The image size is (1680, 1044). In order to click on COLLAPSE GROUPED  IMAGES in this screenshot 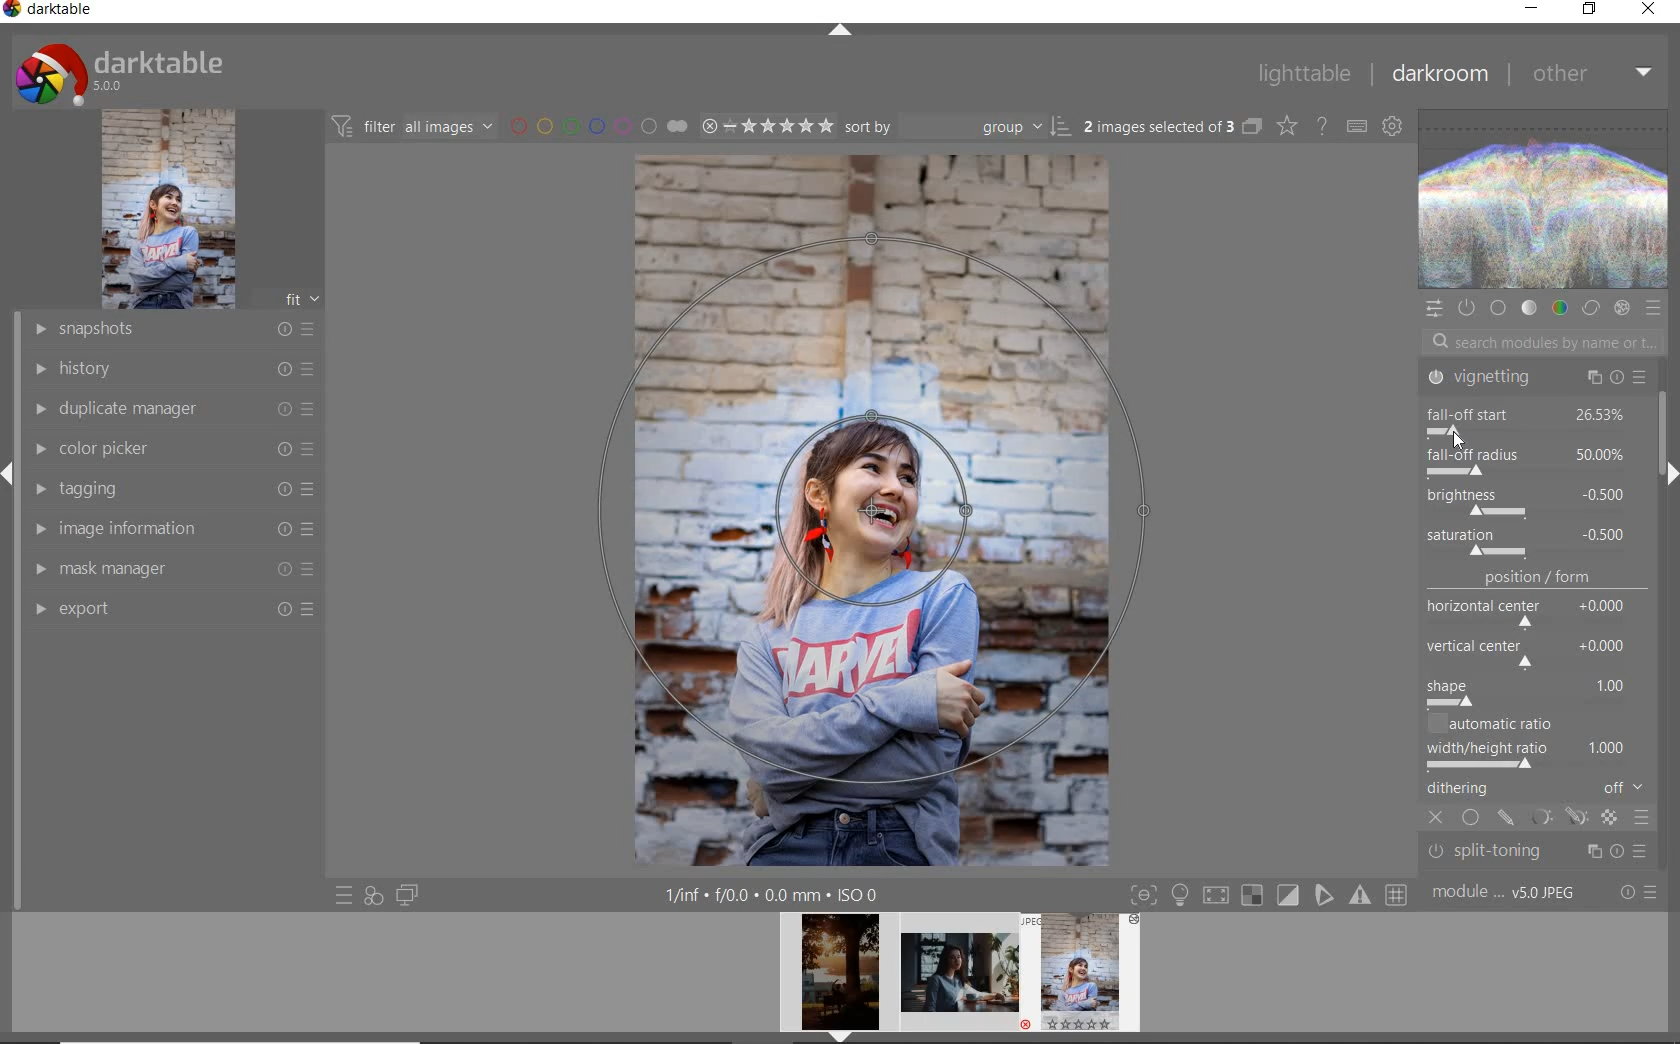, I will do `click(1252, 125)`.